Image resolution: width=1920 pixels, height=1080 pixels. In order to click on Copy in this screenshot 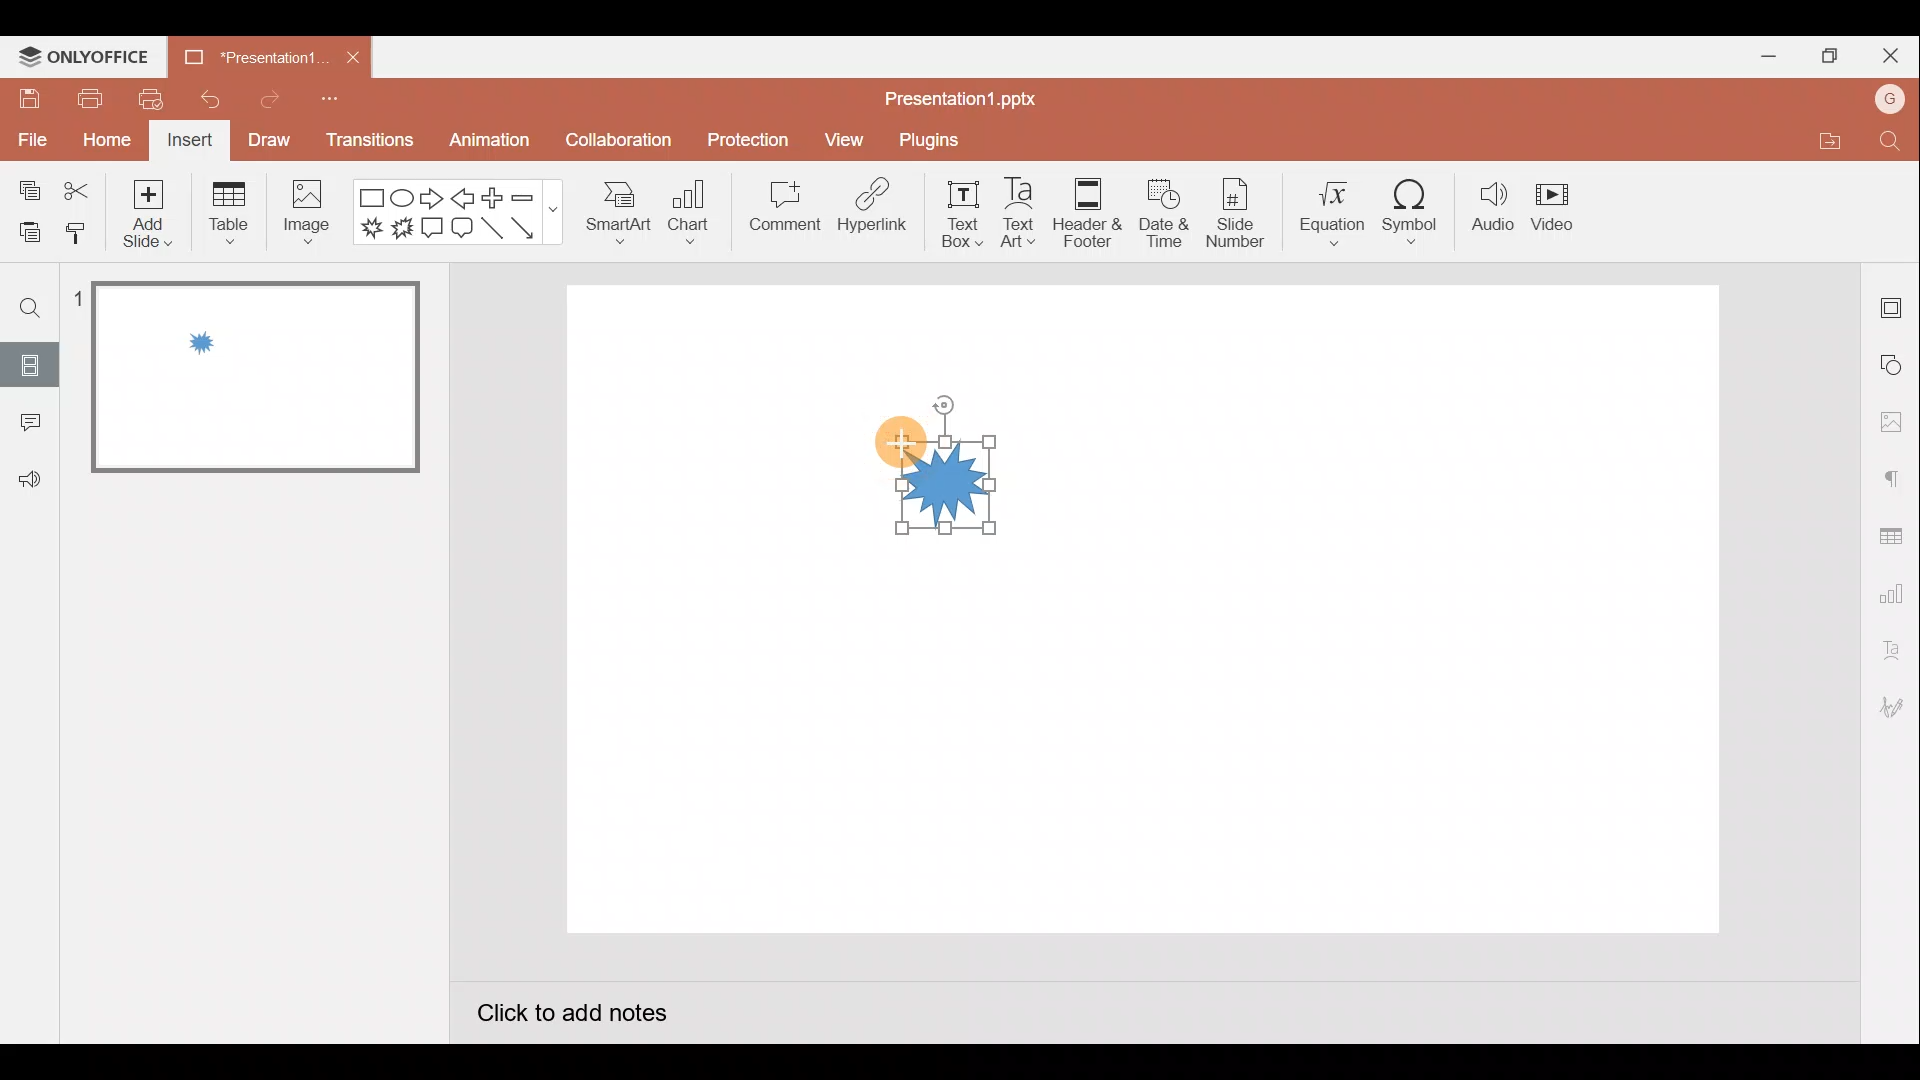, I will do `click(25, 188)`.